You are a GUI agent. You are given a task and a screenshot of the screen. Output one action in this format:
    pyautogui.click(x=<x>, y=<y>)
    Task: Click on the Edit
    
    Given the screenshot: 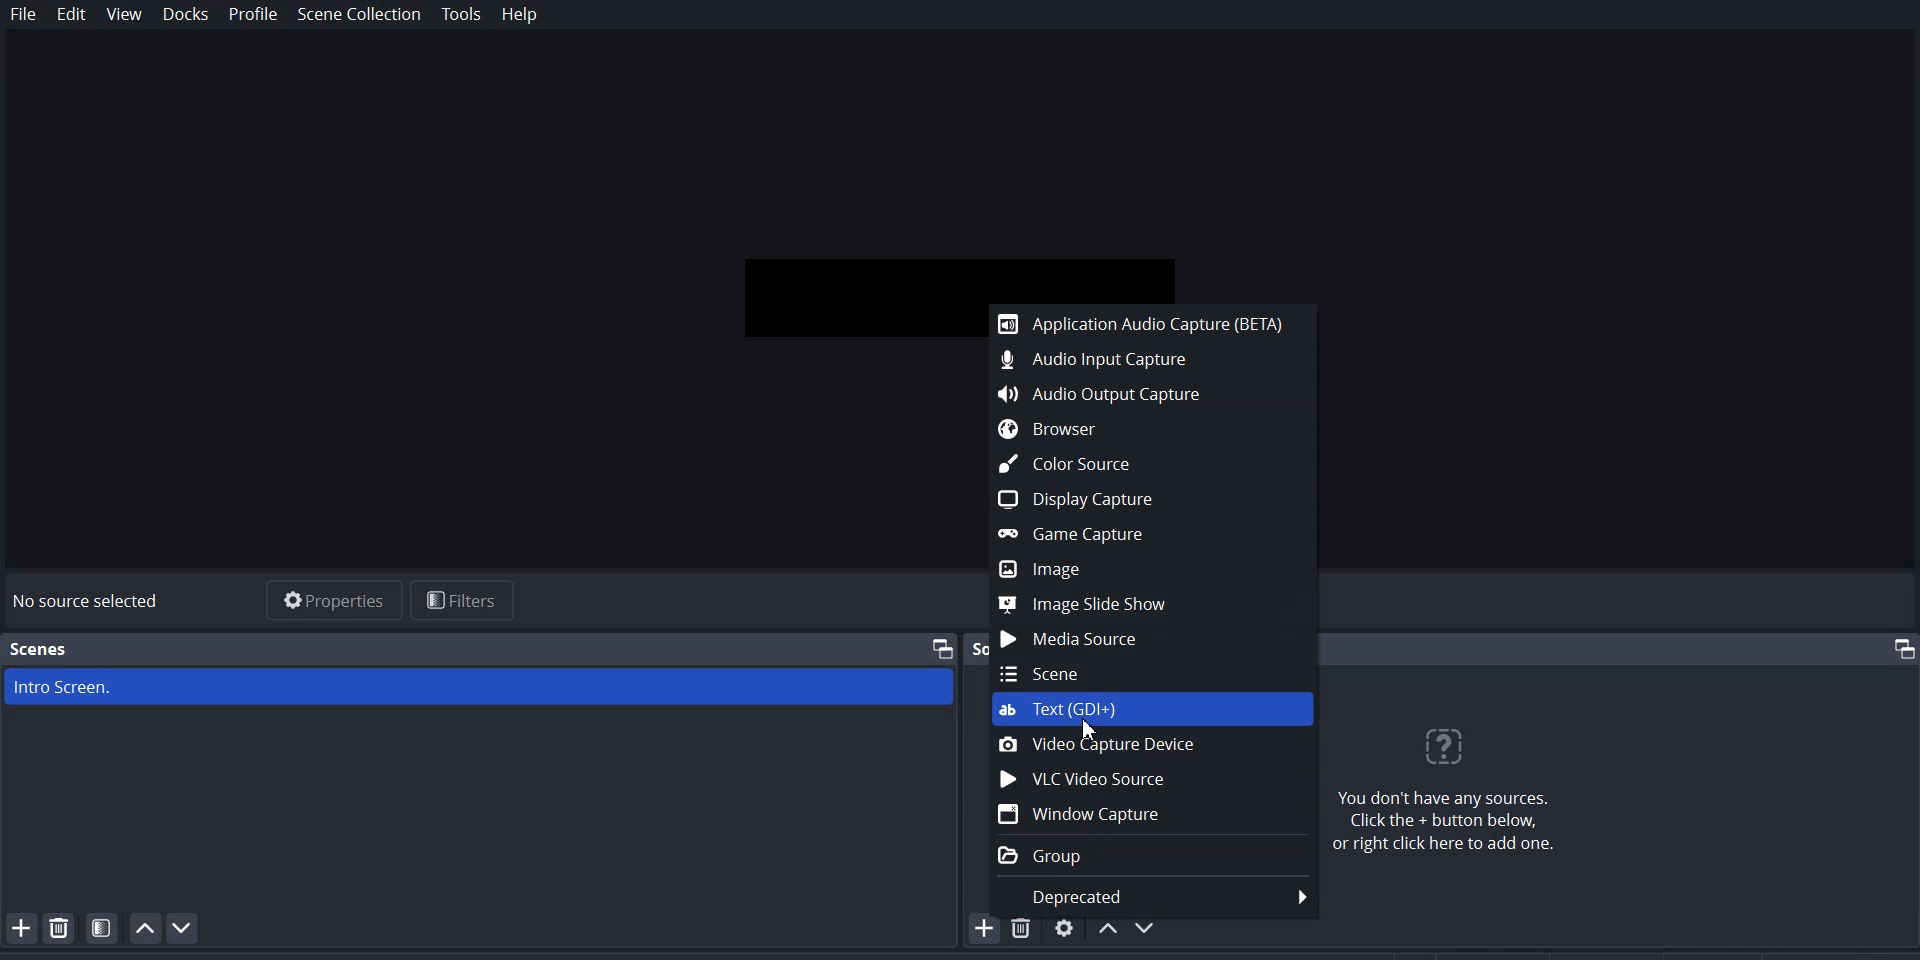 What is the action you would take?
    pyautogui.click(x=72, y=16)
    